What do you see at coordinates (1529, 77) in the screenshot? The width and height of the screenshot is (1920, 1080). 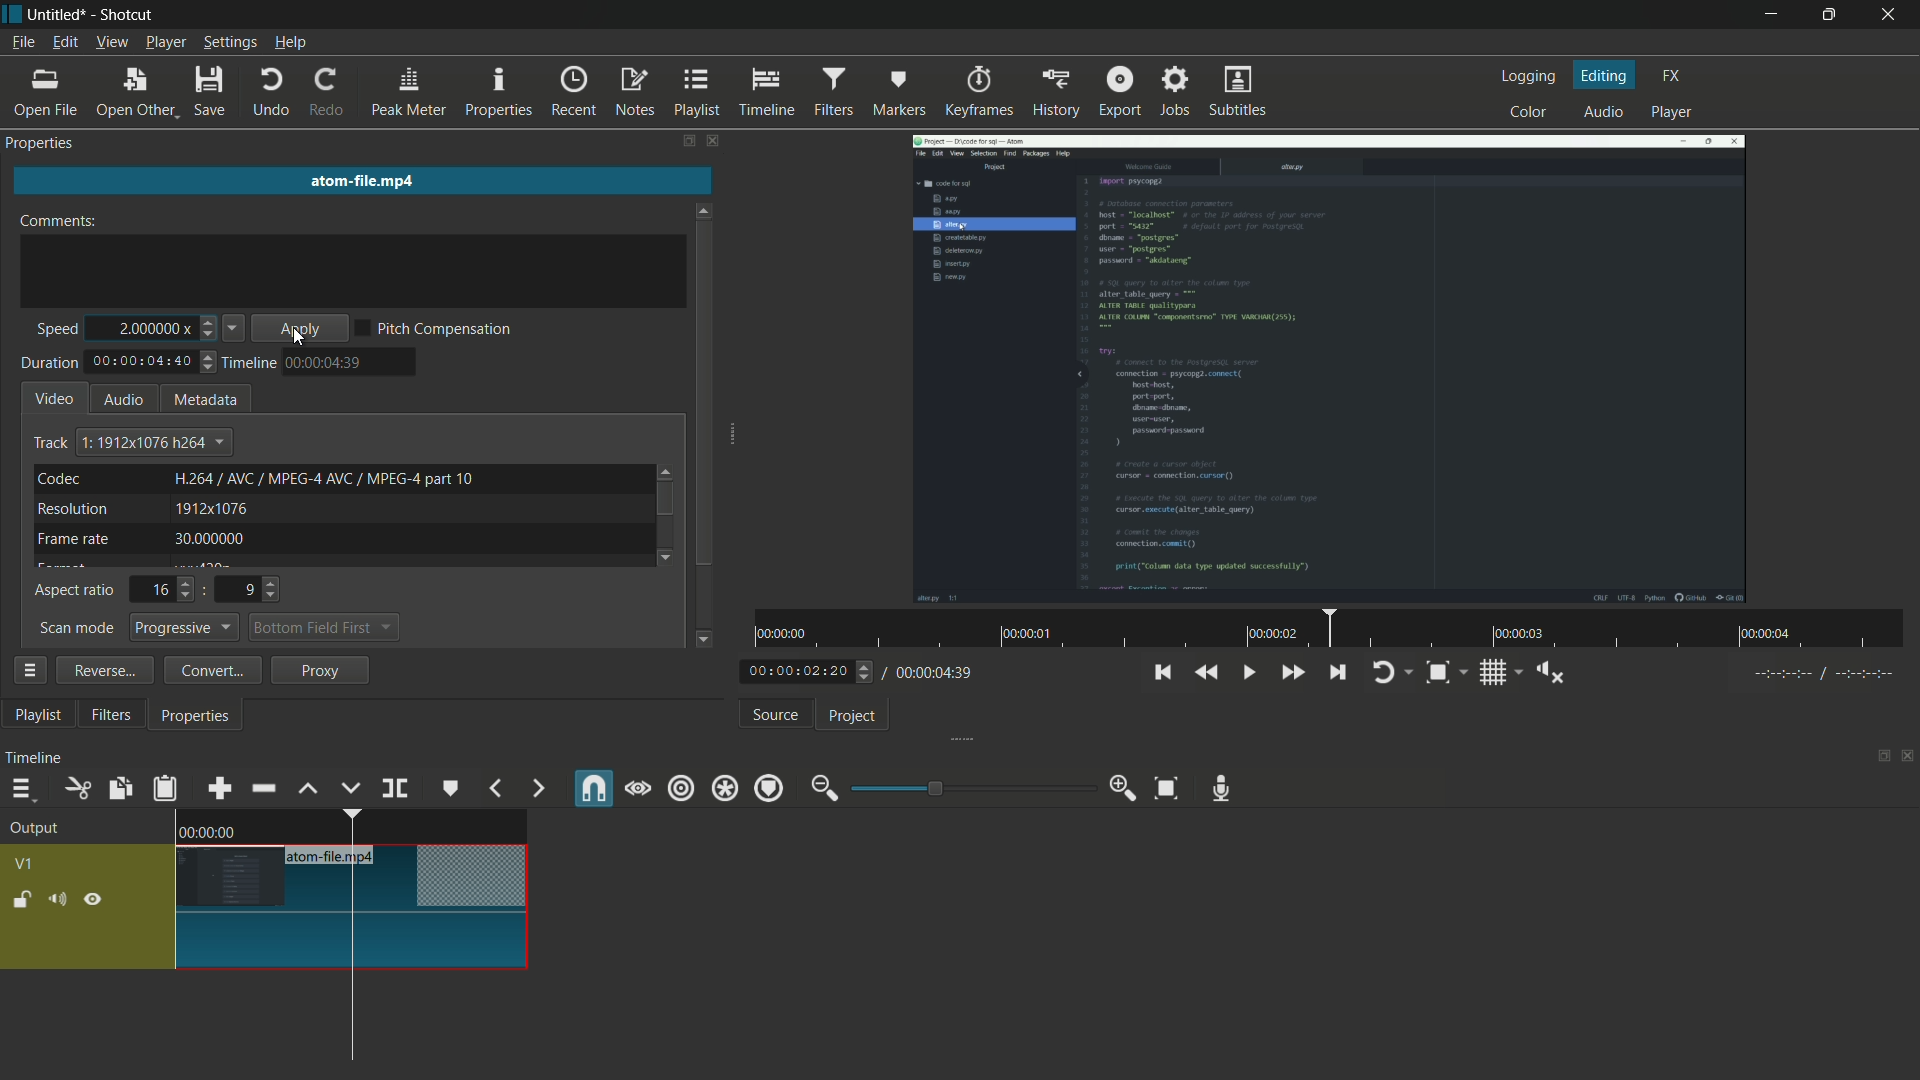 I see `logging` at bounding box center [1529, 77].